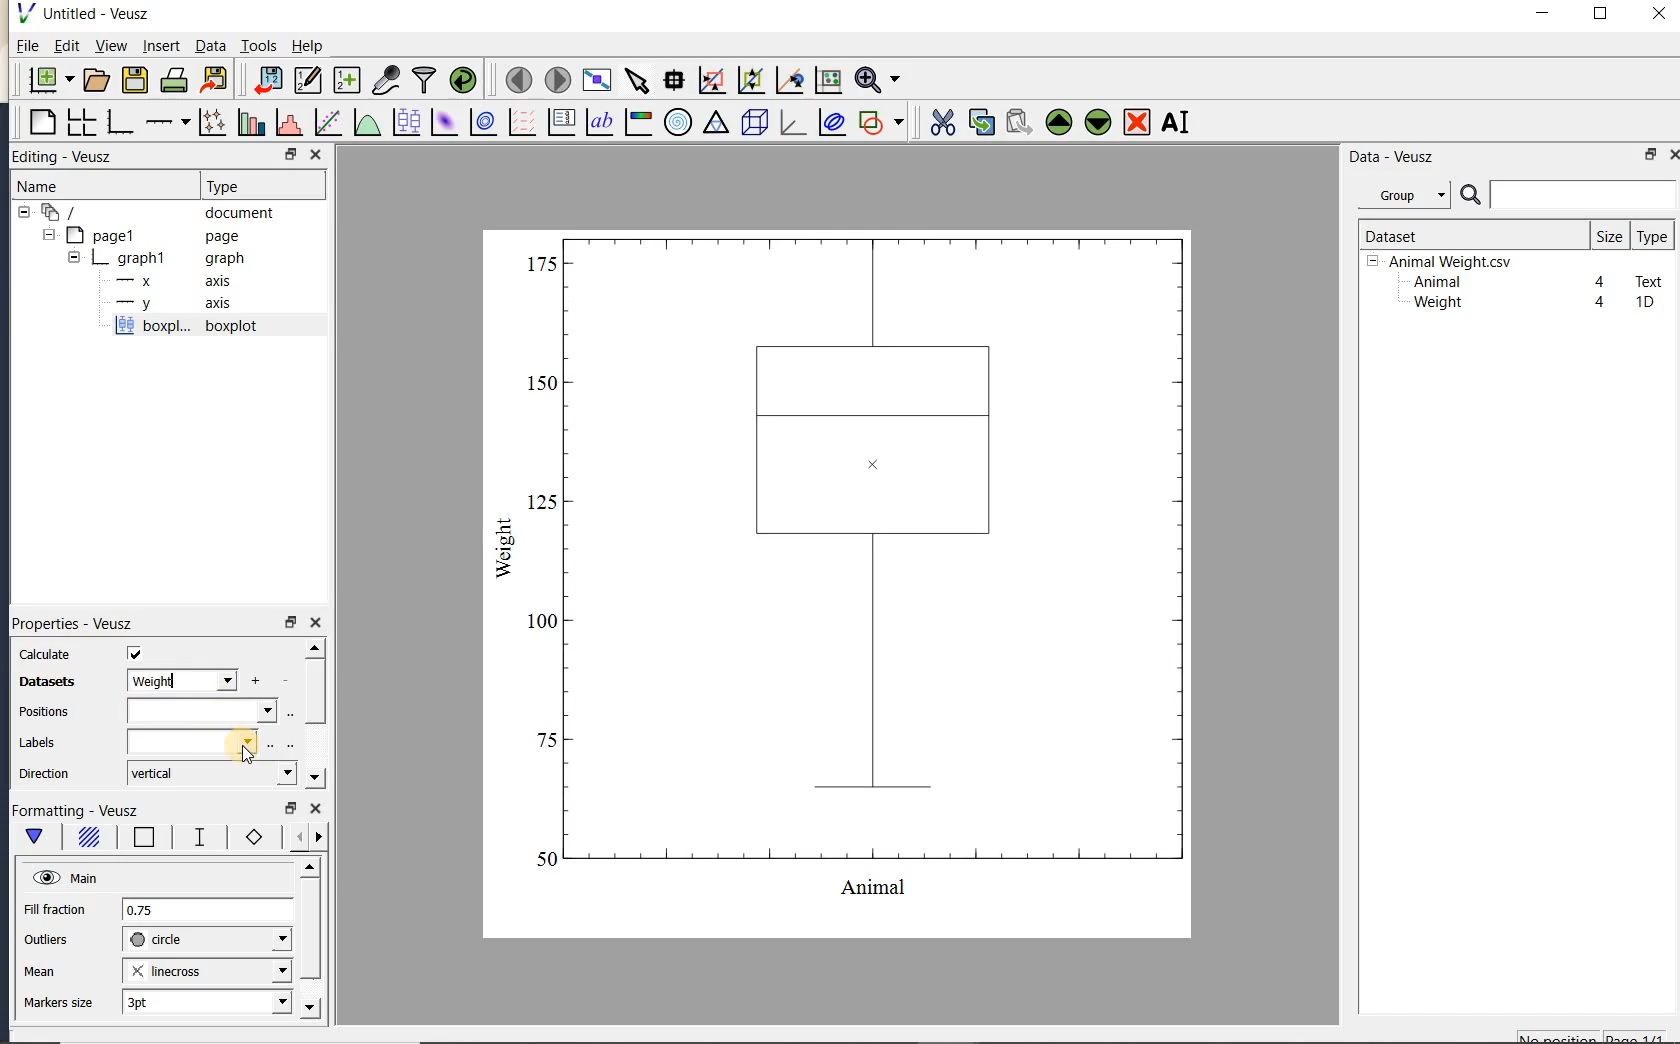  What do you see at coordinates (205, 970) in the screenshot?
I see `linecross` at bounding box center [205, 970].